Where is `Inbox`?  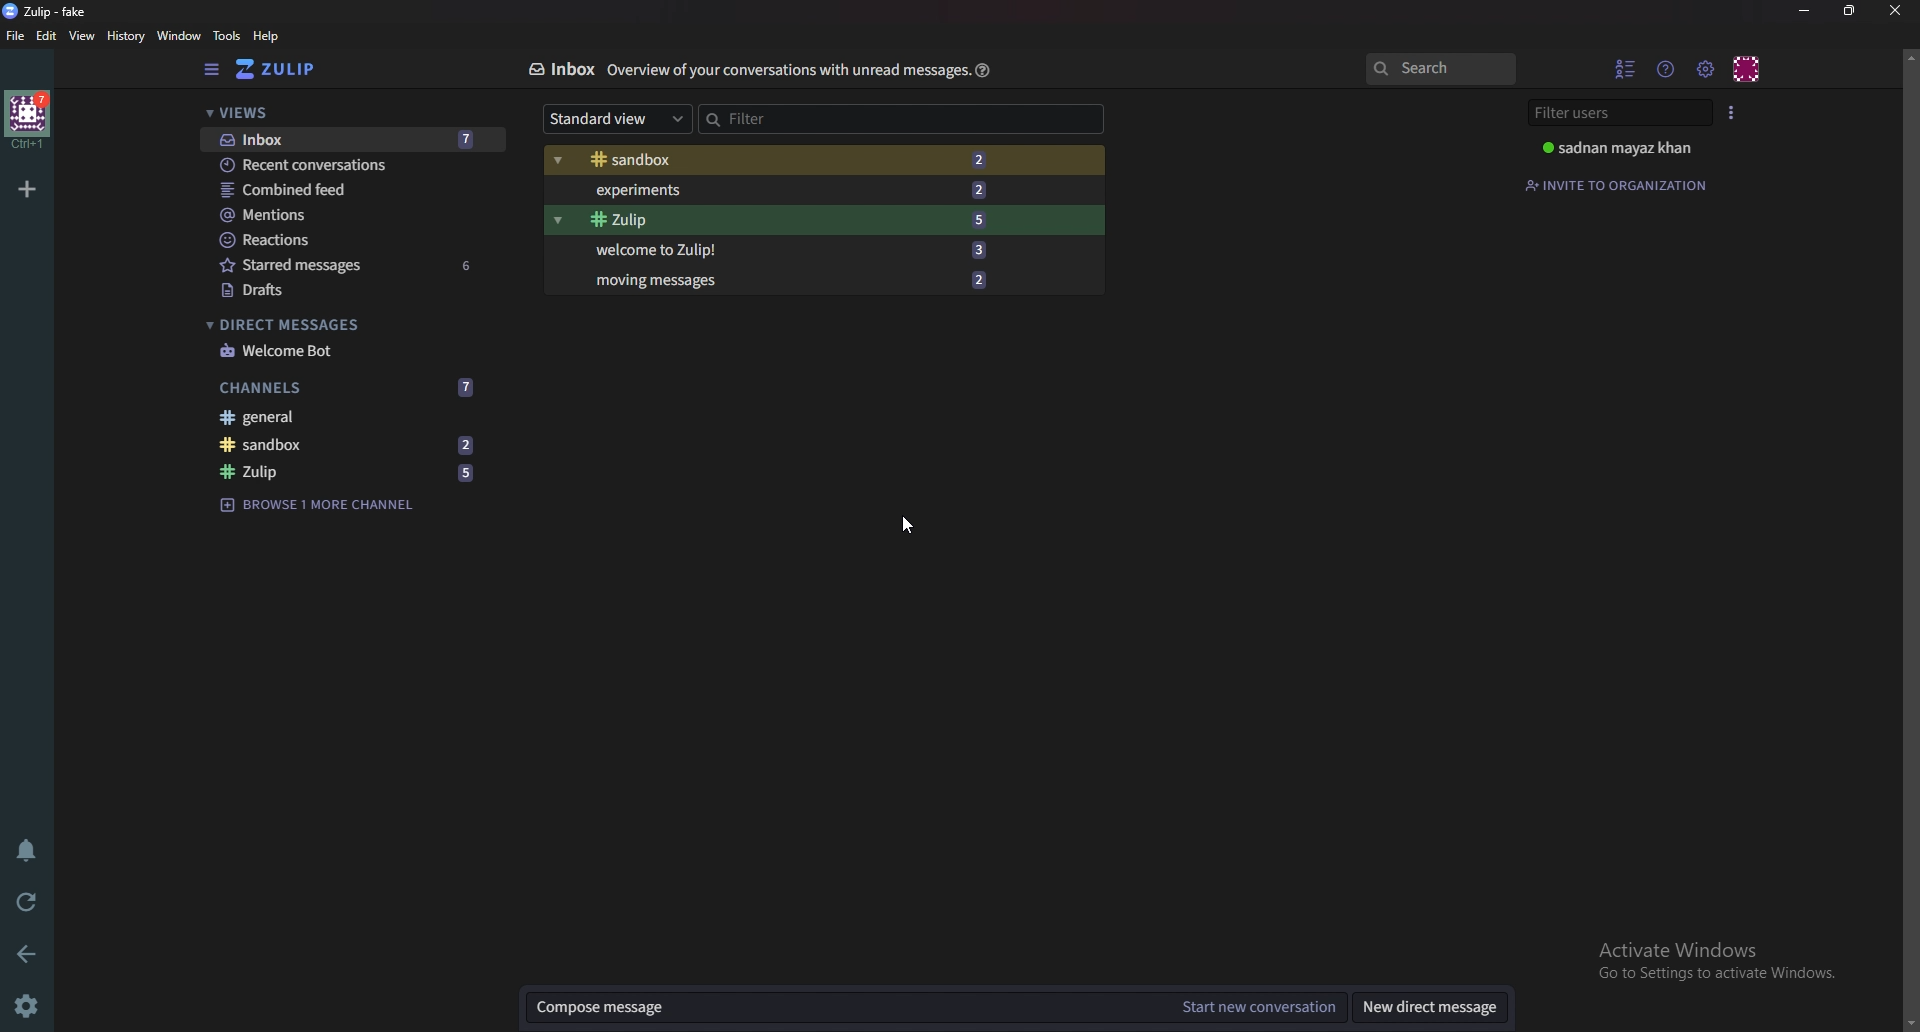
Inbox is located at coordinates (346, 139).